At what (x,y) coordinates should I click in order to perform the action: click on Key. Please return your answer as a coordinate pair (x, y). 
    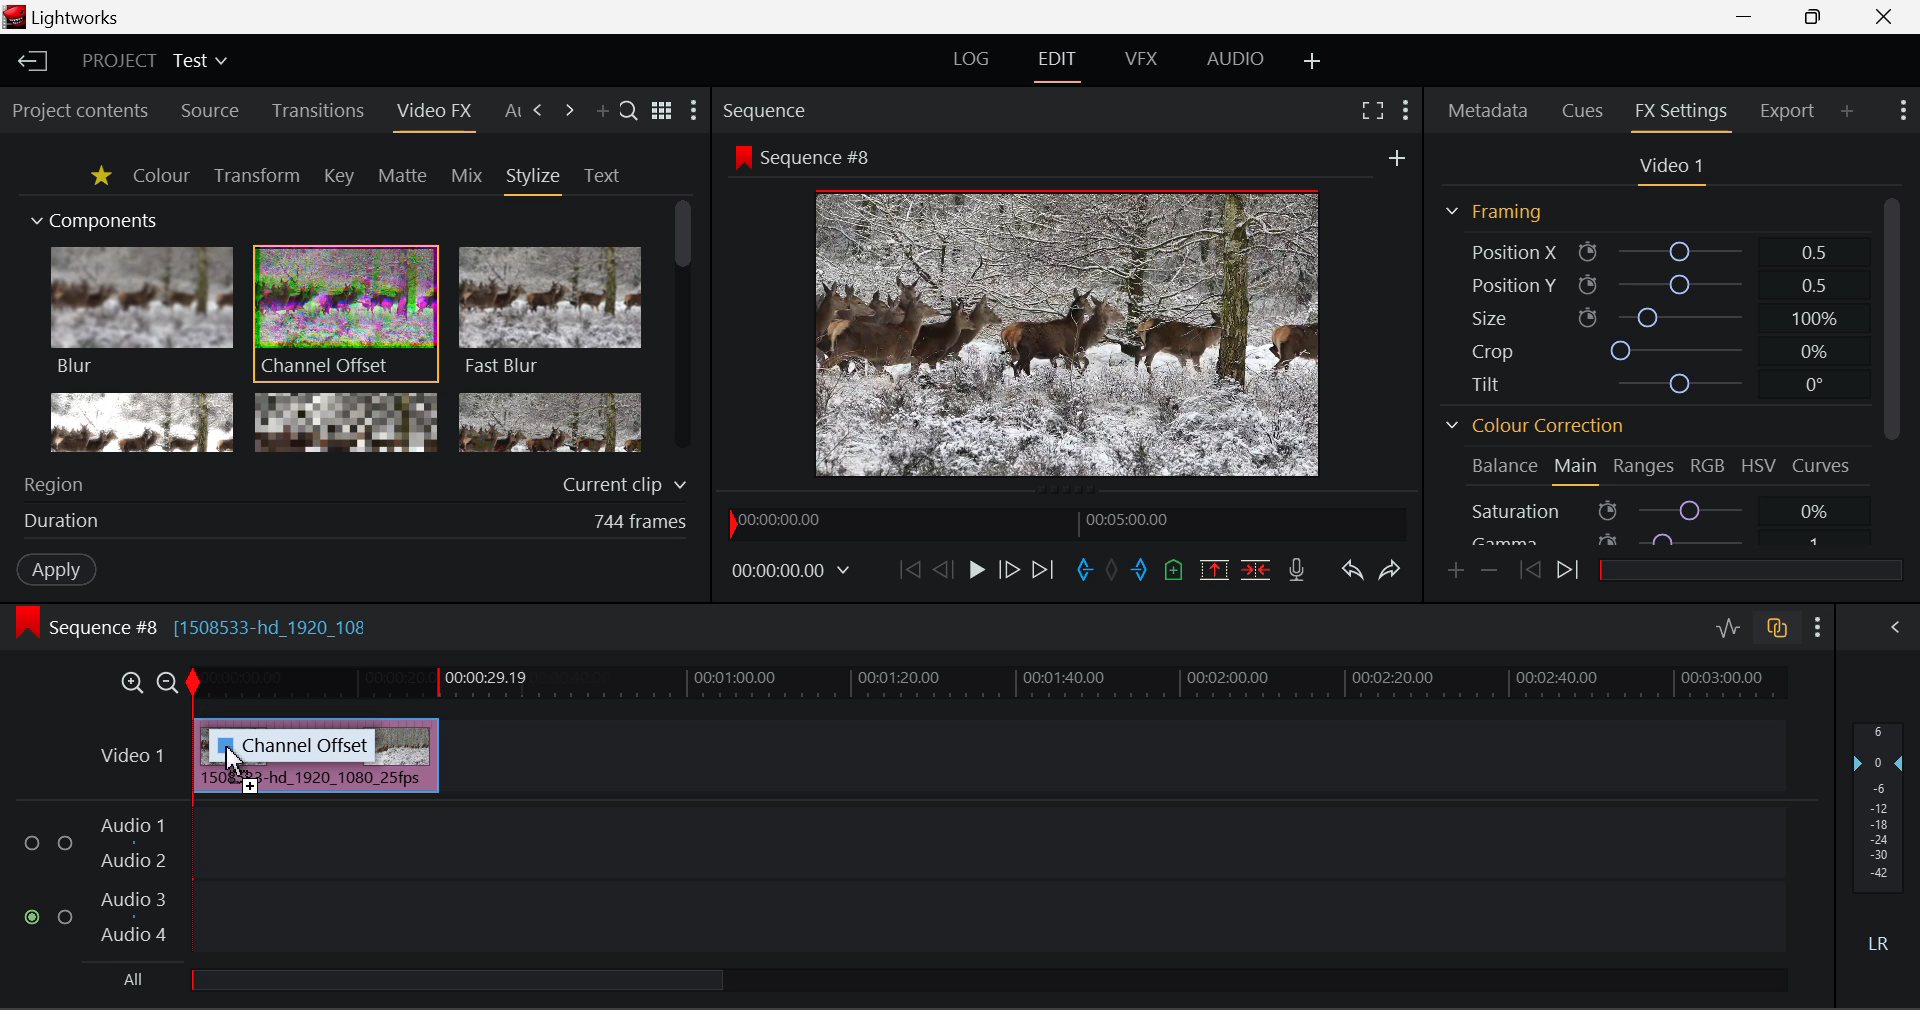
    Looking at the image, I should click on (337, 177).